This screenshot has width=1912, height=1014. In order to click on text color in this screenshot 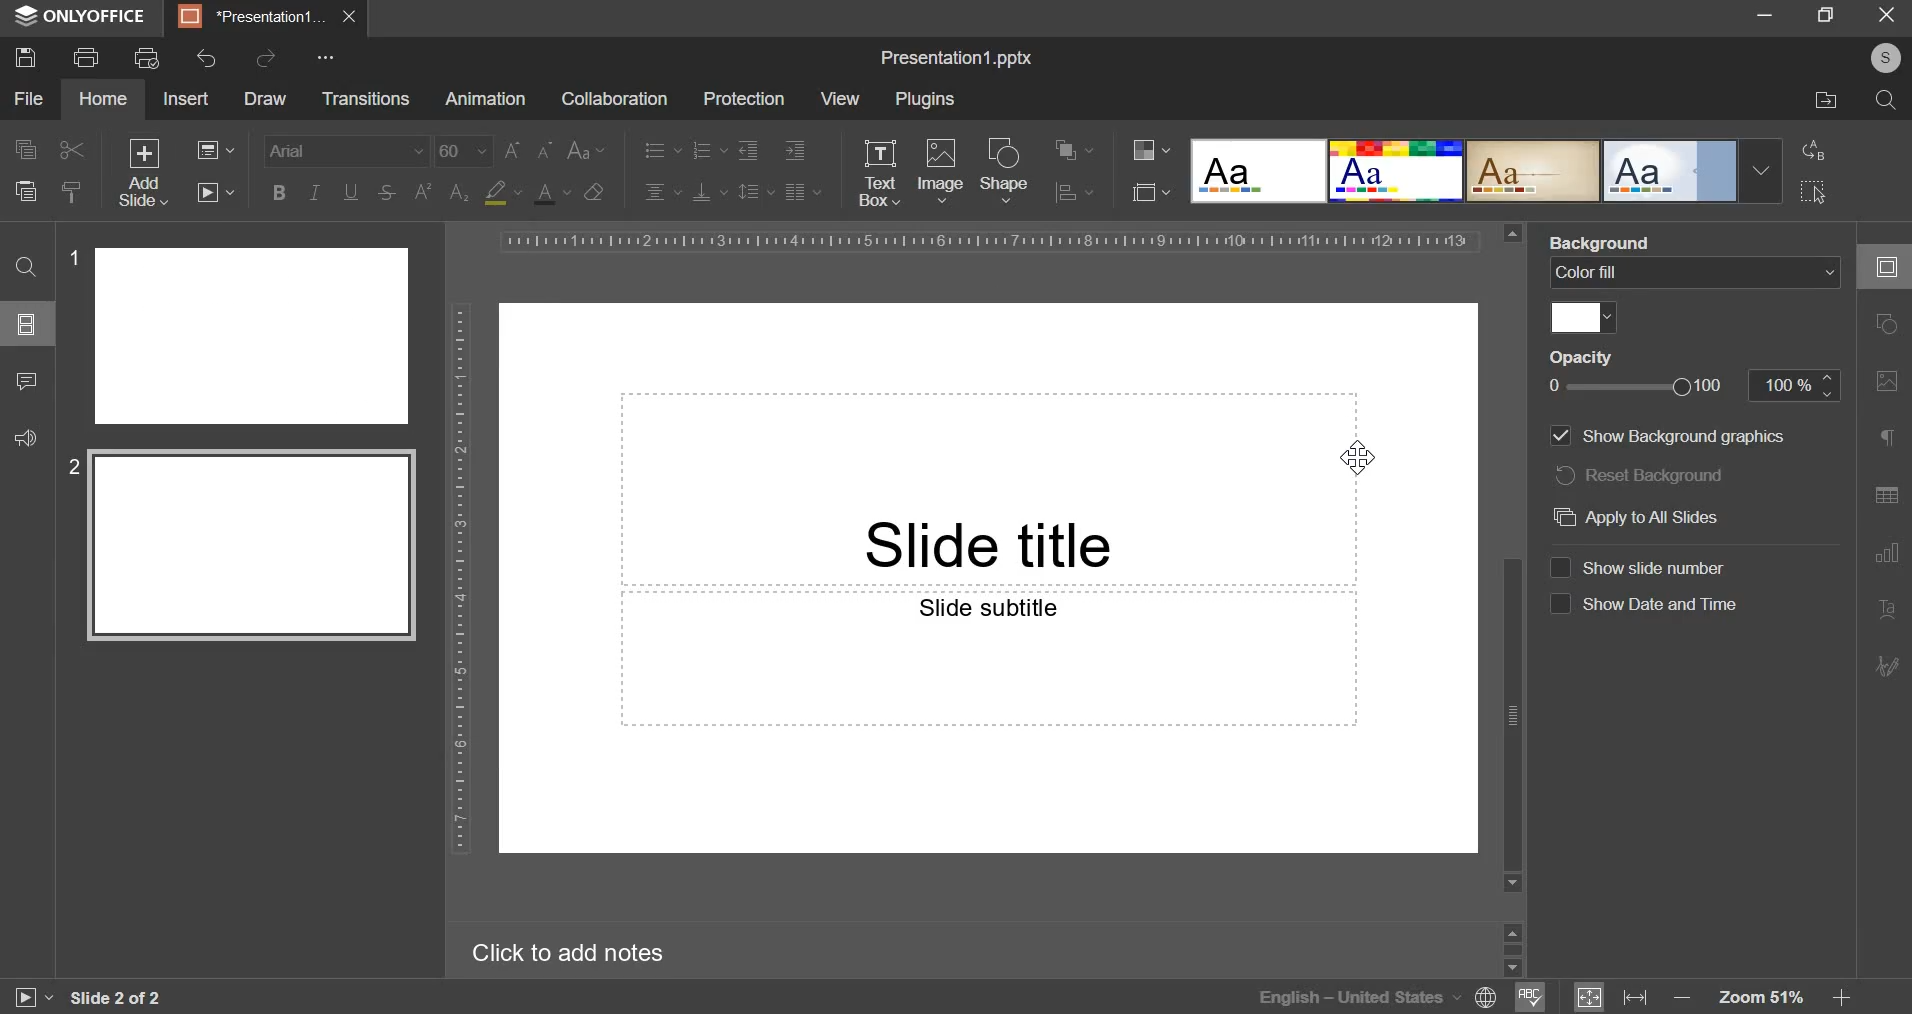, I will do `click(551, 193)`.